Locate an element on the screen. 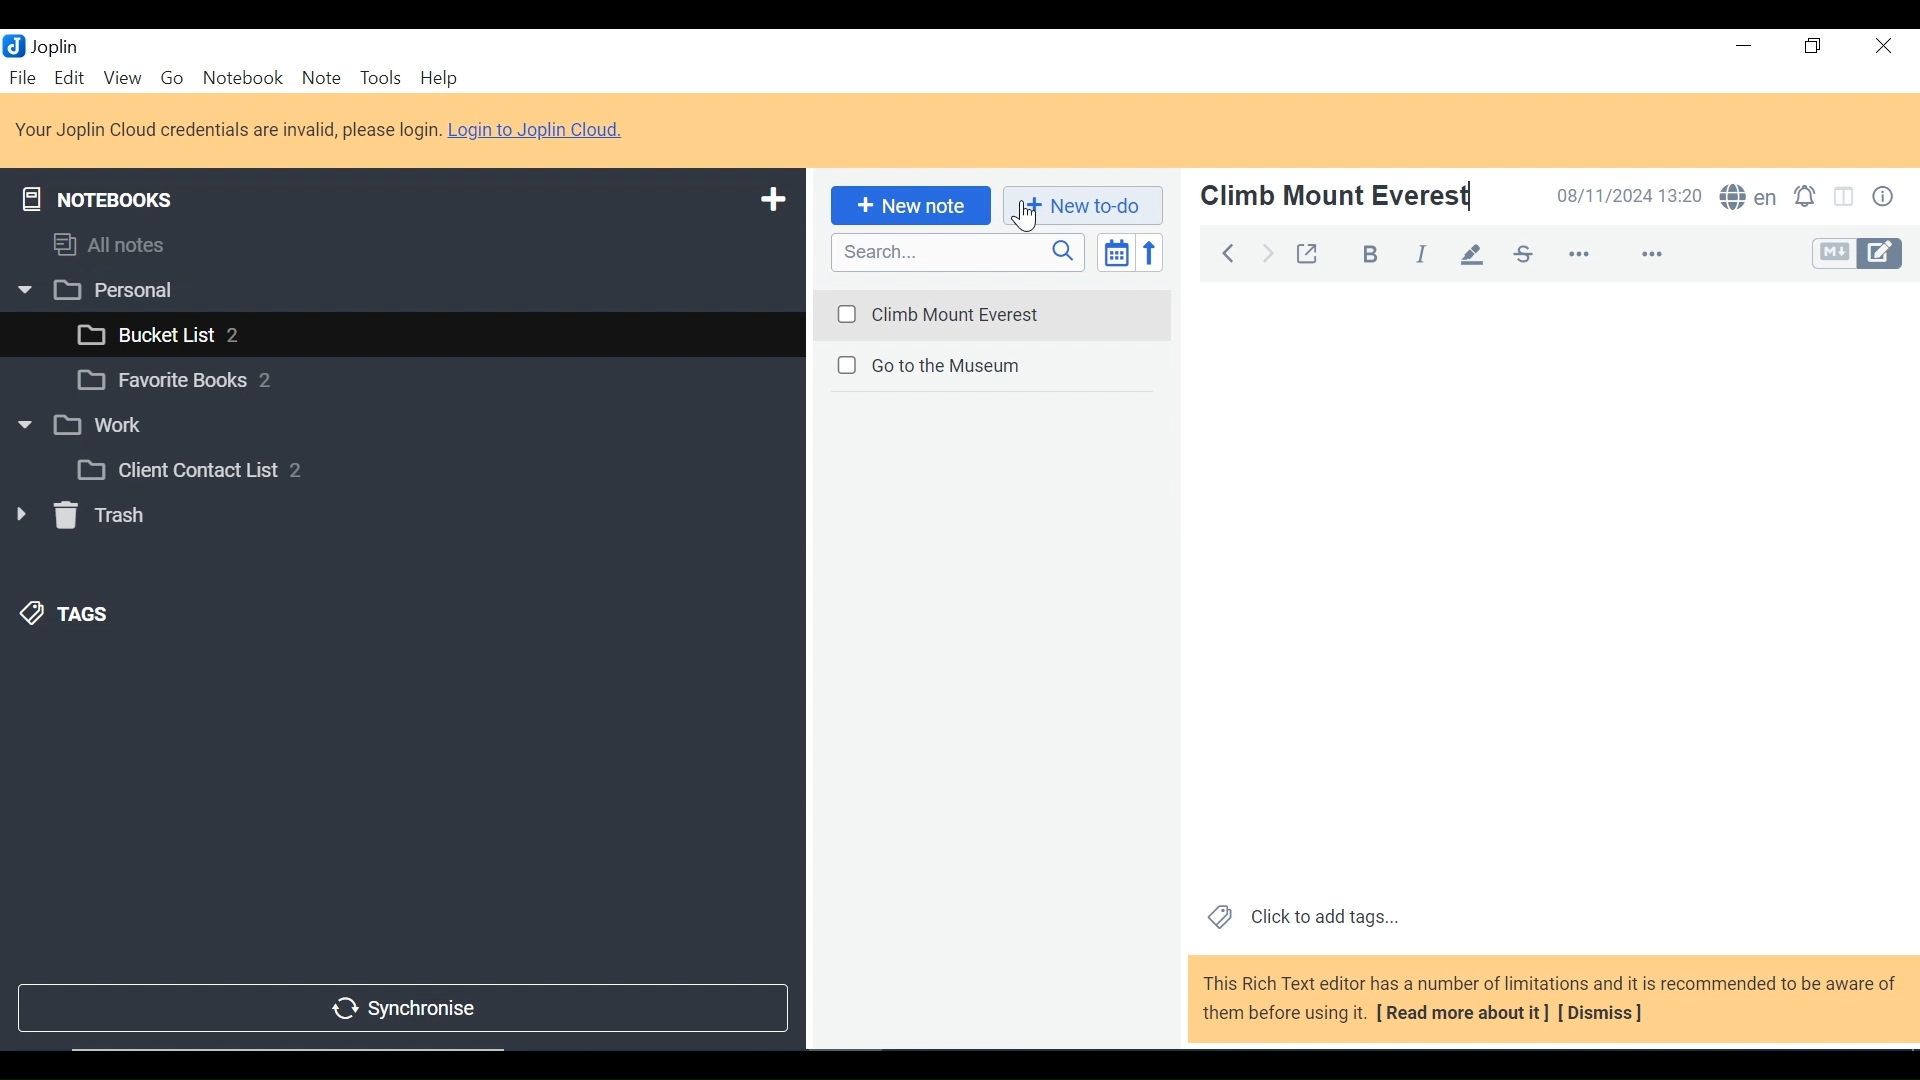 The image size is (1920, 1080). Note Name is located at coordinates (991, 368).